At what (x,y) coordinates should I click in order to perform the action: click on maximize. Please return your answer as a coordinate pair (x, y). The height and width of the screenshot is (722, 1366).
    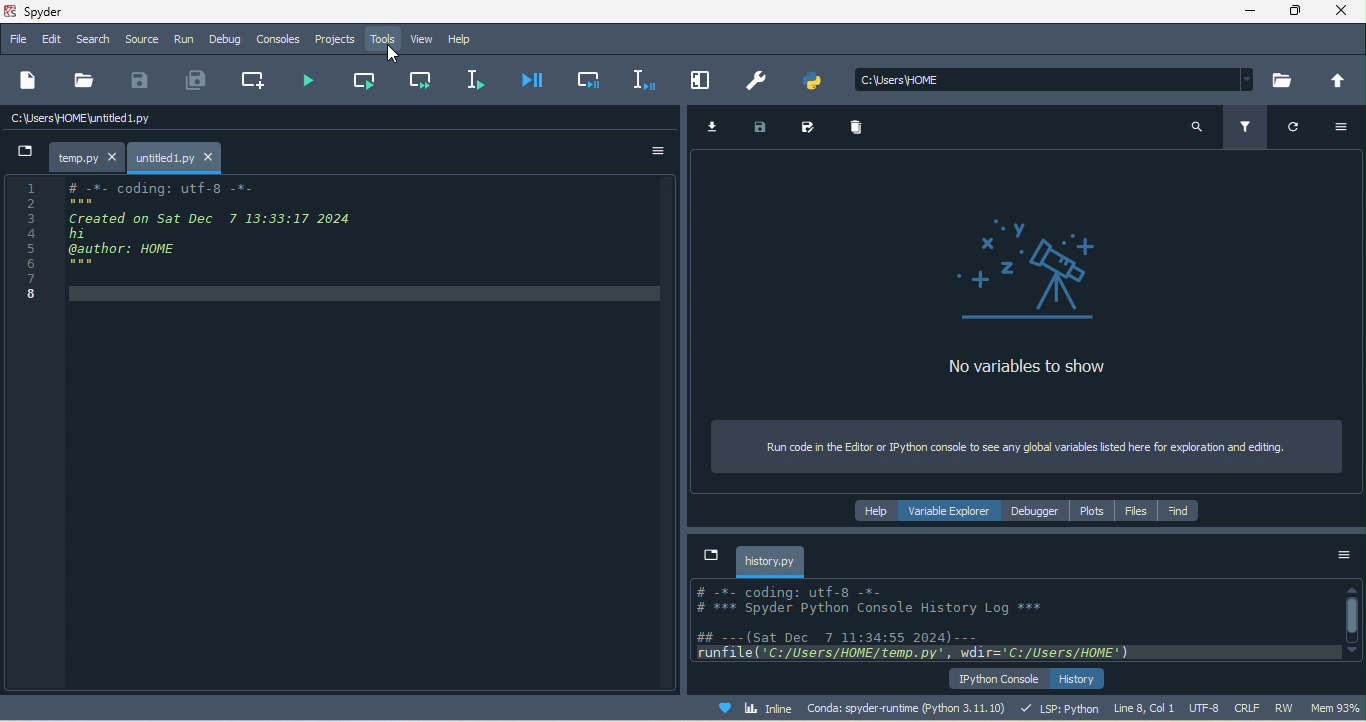
    Looking at the image, I should click on (1296, 12).